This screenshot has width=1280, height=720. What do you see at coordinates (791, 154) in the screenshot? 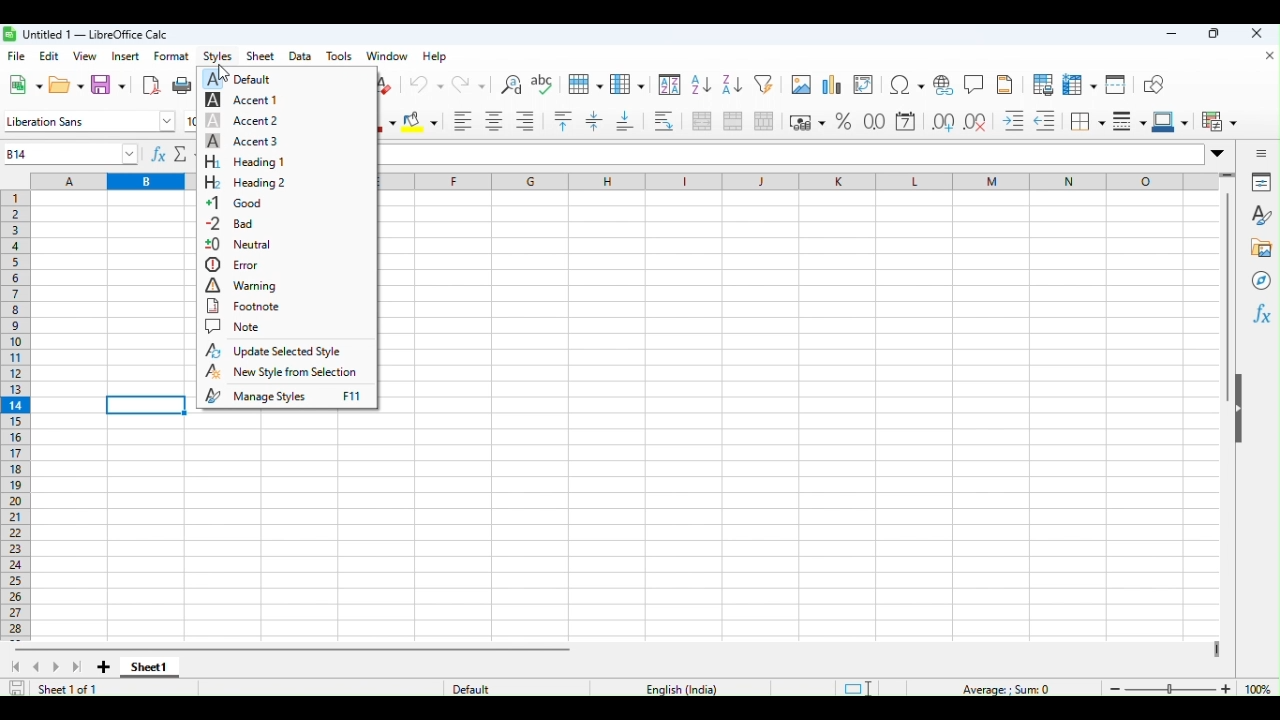
I see `Formula bar` at bounding box center [791, 154].